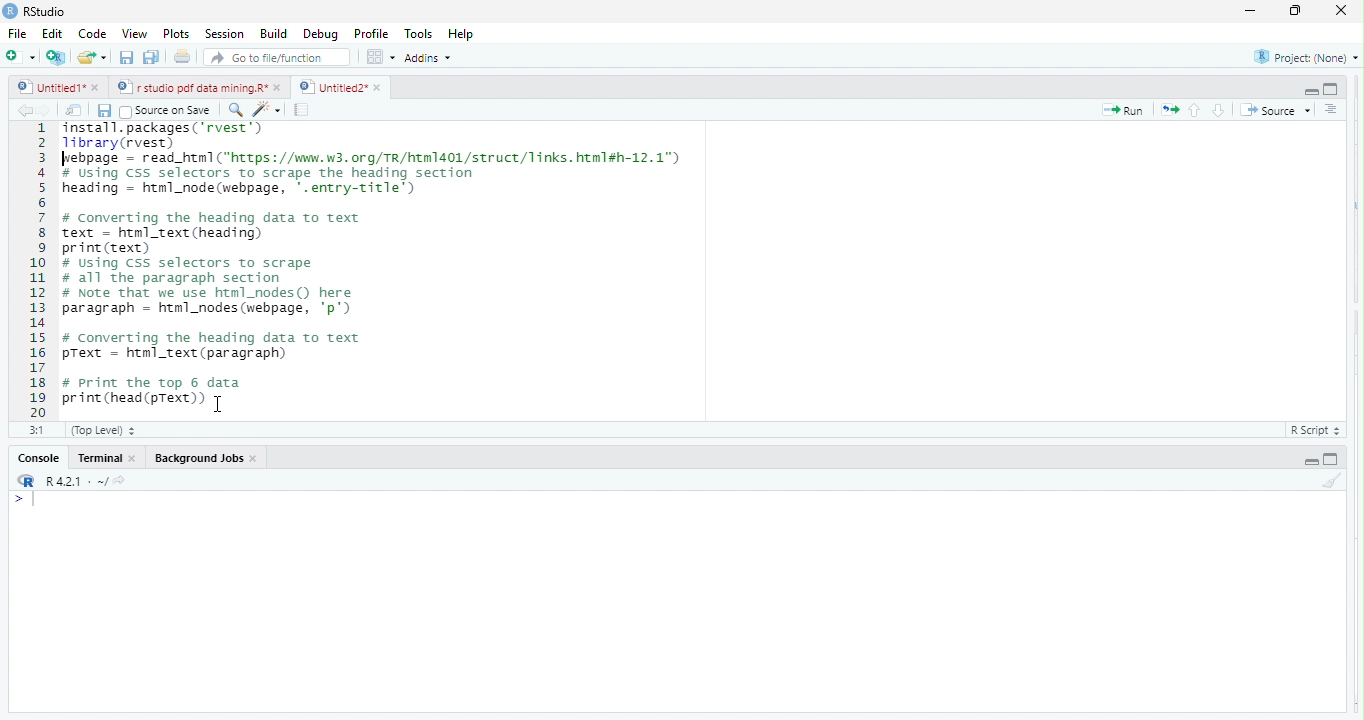  What do you see at coordinates (1248, 13) in the screenshot?
I see `maximize` at bounding box center [1248, 13].